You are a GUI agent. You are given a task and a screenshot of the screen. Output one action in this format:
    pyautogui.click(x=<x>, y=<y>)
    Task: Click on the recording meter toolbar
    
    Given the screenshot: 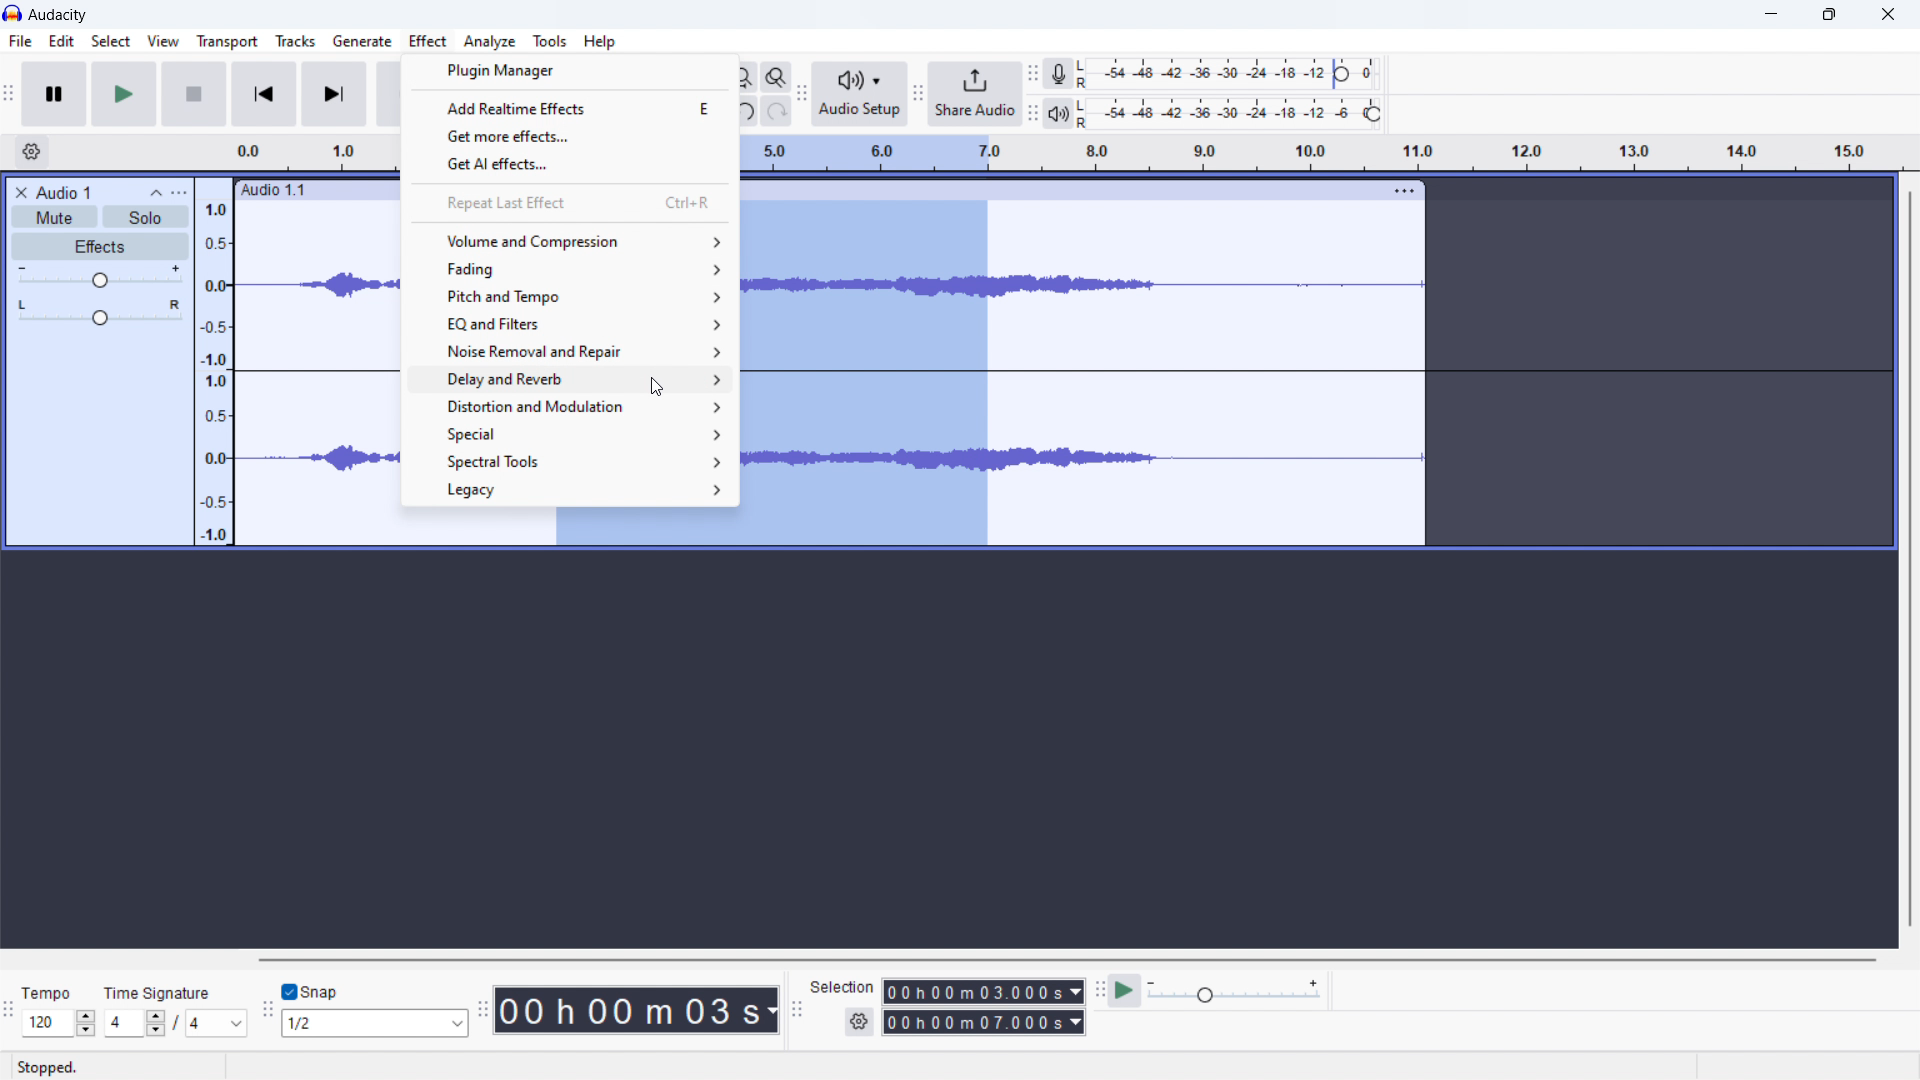 What is the action you would take?
    pyautogui.click(x=1033, y=74)
    